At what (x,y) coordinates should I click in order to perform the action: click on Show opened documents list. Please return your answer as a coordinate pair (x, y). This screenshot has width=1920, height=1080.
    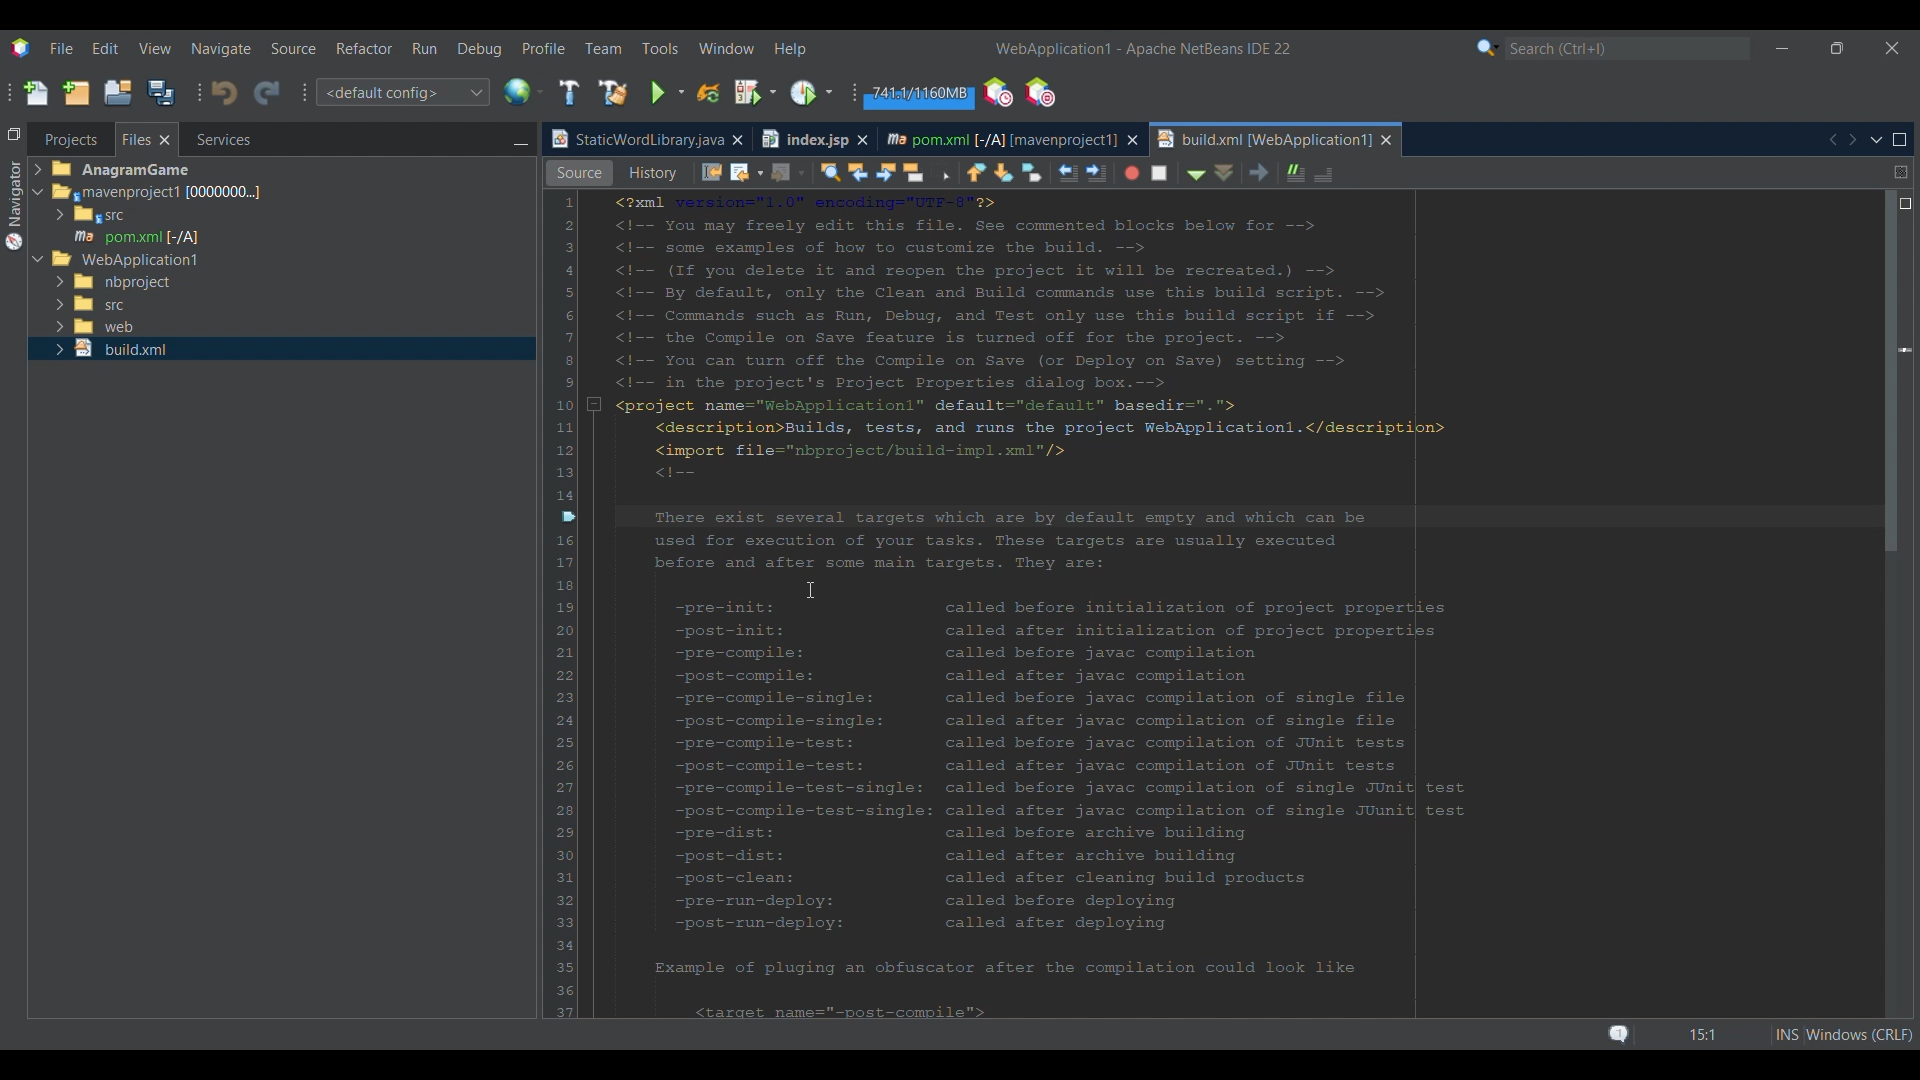
    Looking at the image, I should click on (1877, 141).